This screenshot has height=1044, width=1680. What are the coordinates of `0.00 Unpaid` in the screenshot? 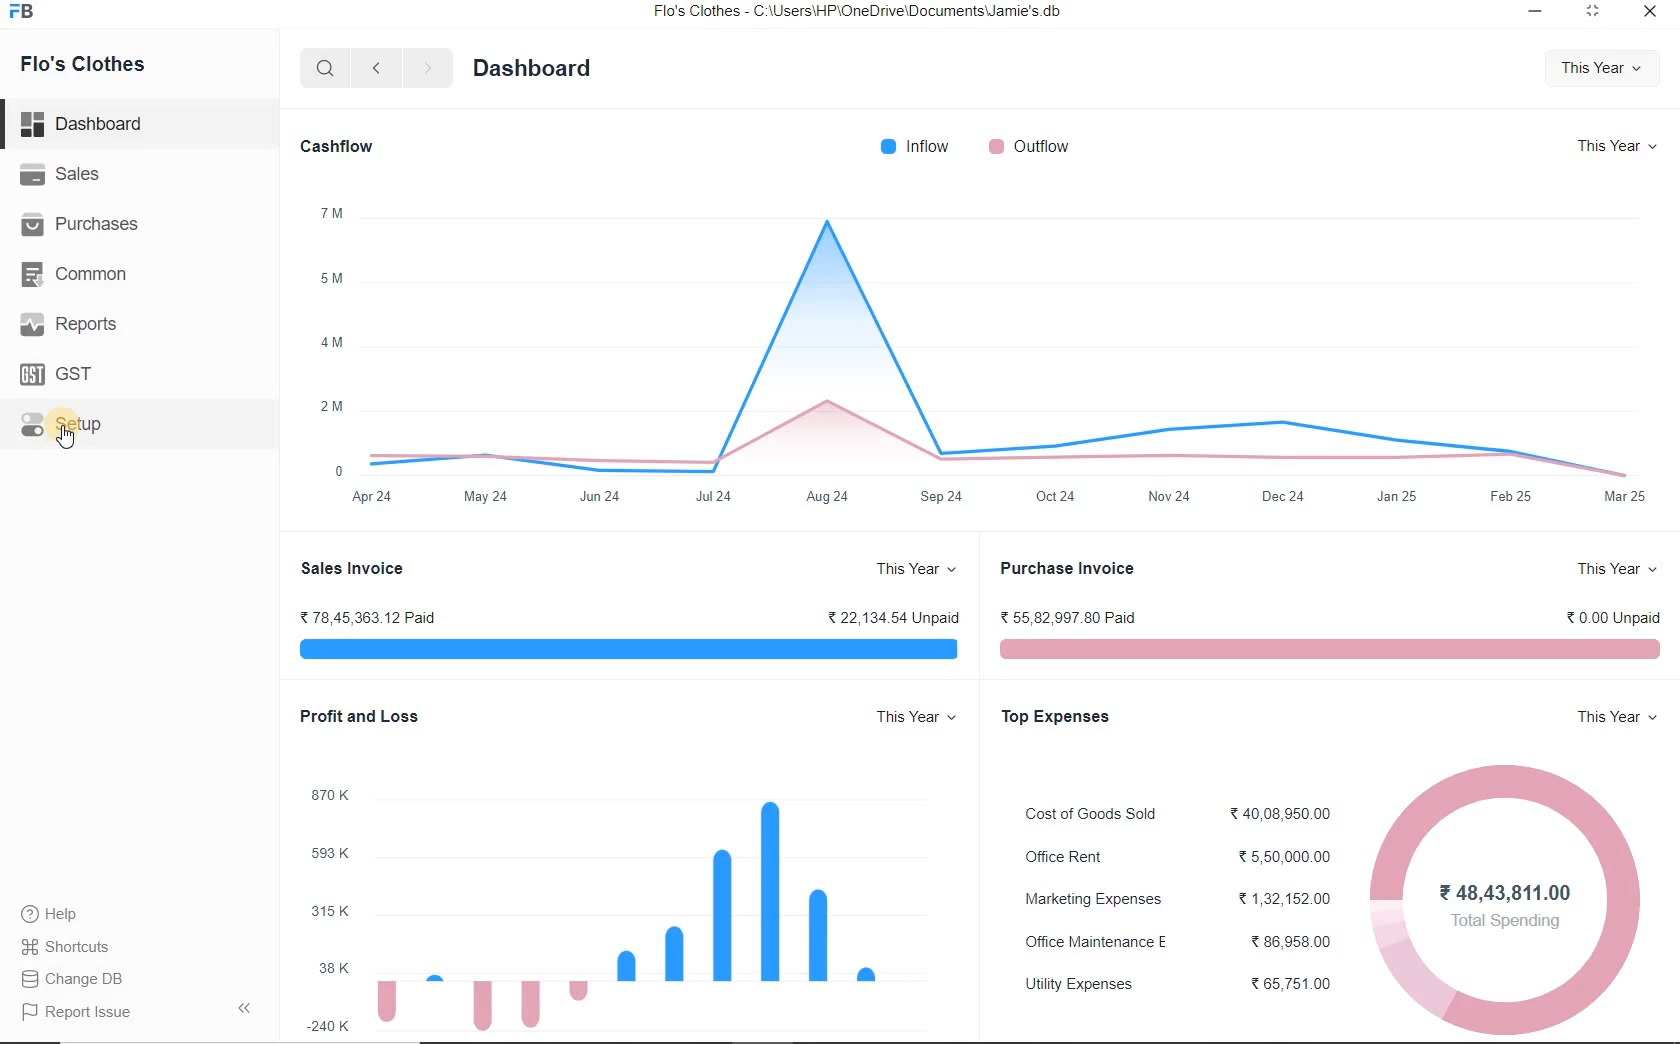 It's located at (1609, 615).